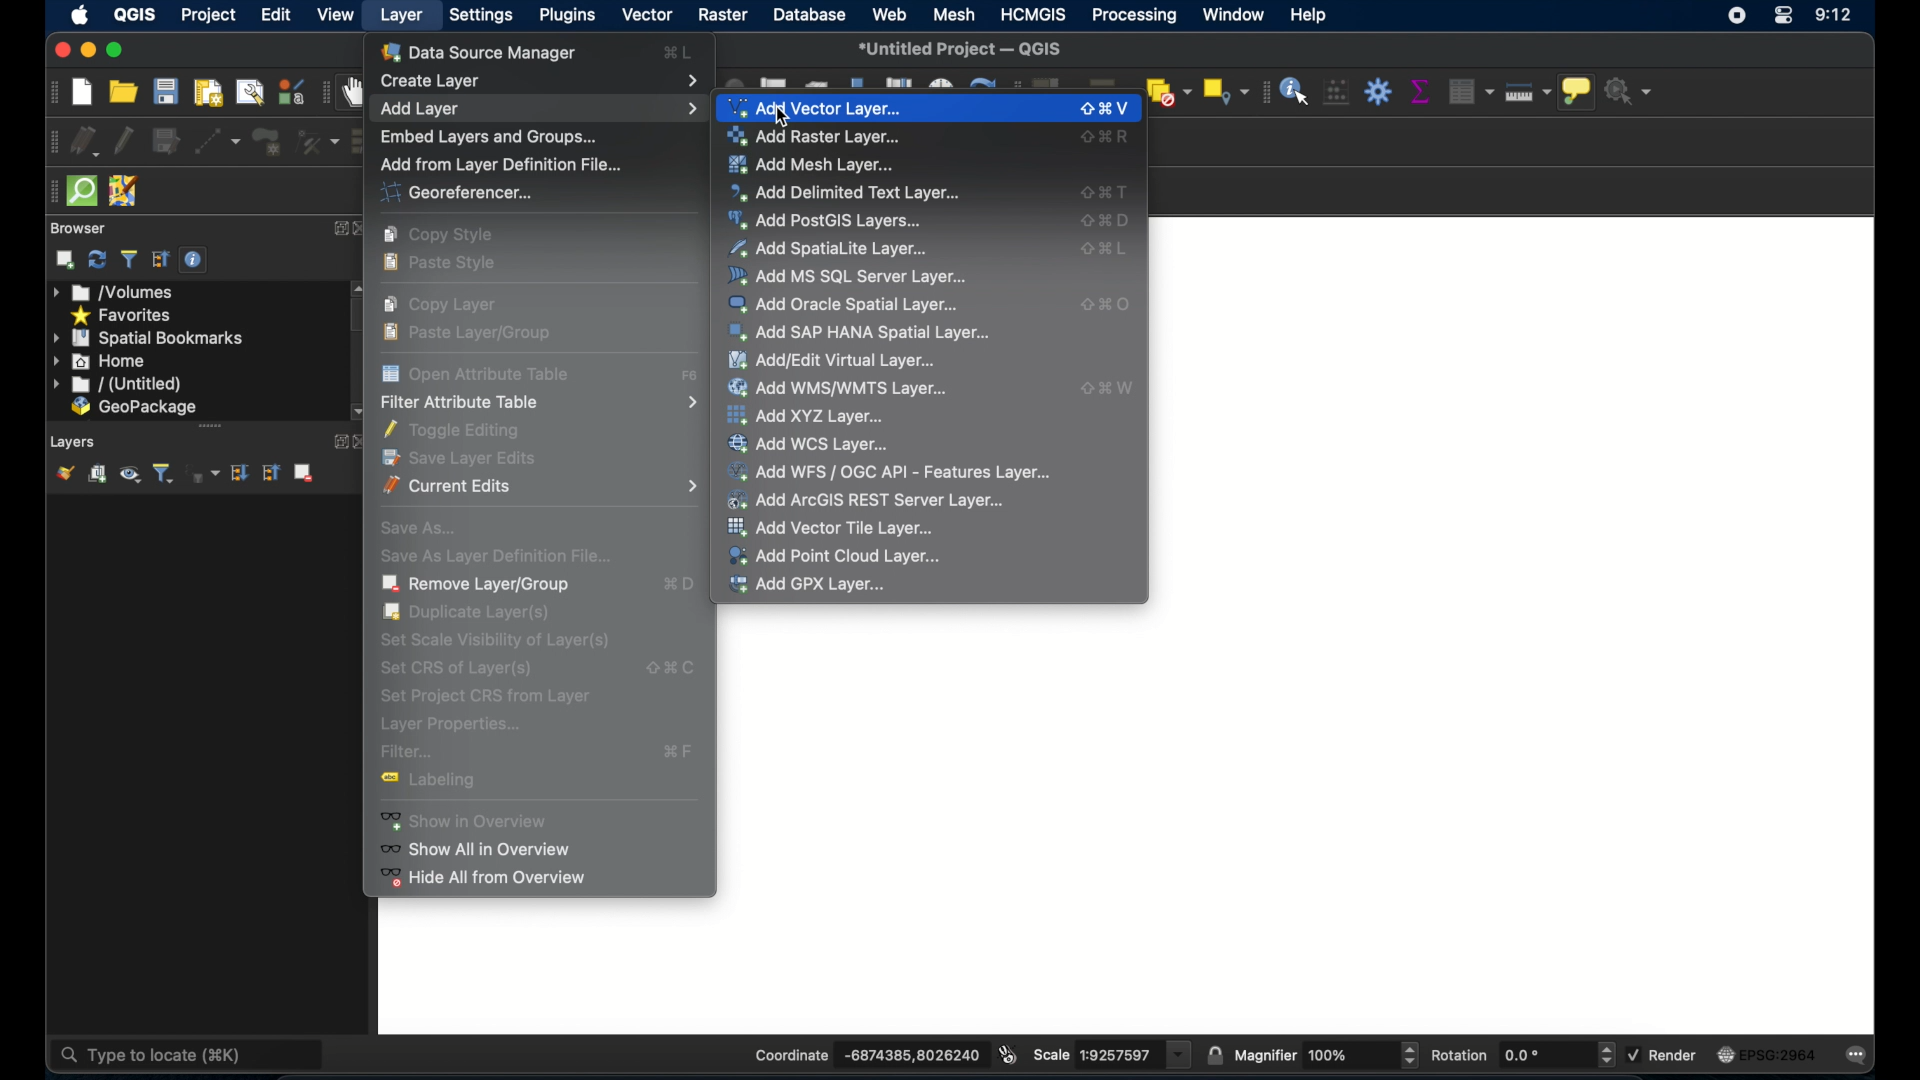  I want to click on addselected layers, so click(64, 260).